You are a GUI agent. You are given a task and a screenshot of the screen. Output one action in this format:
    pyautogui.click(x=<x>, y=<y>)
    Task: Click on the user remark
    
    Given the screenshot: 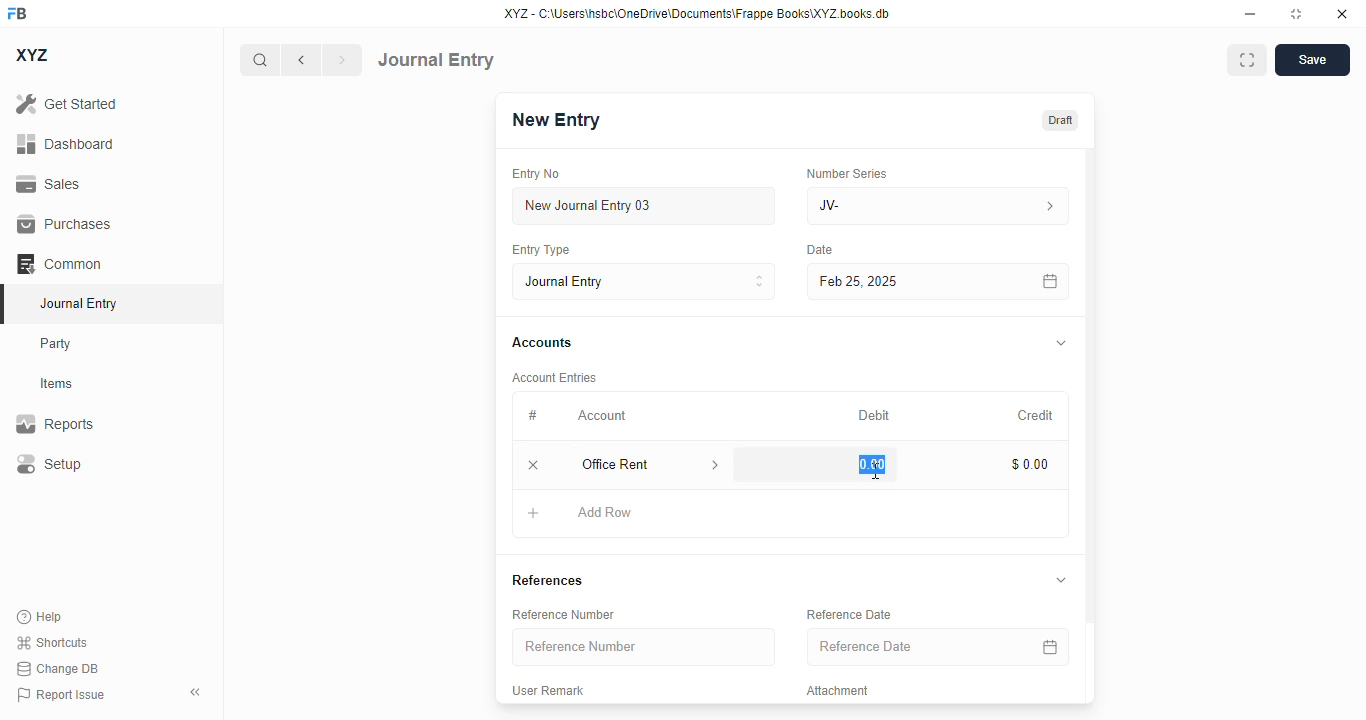 What is the action you would take?
    pyautogui.click(x=547, y=690)
    